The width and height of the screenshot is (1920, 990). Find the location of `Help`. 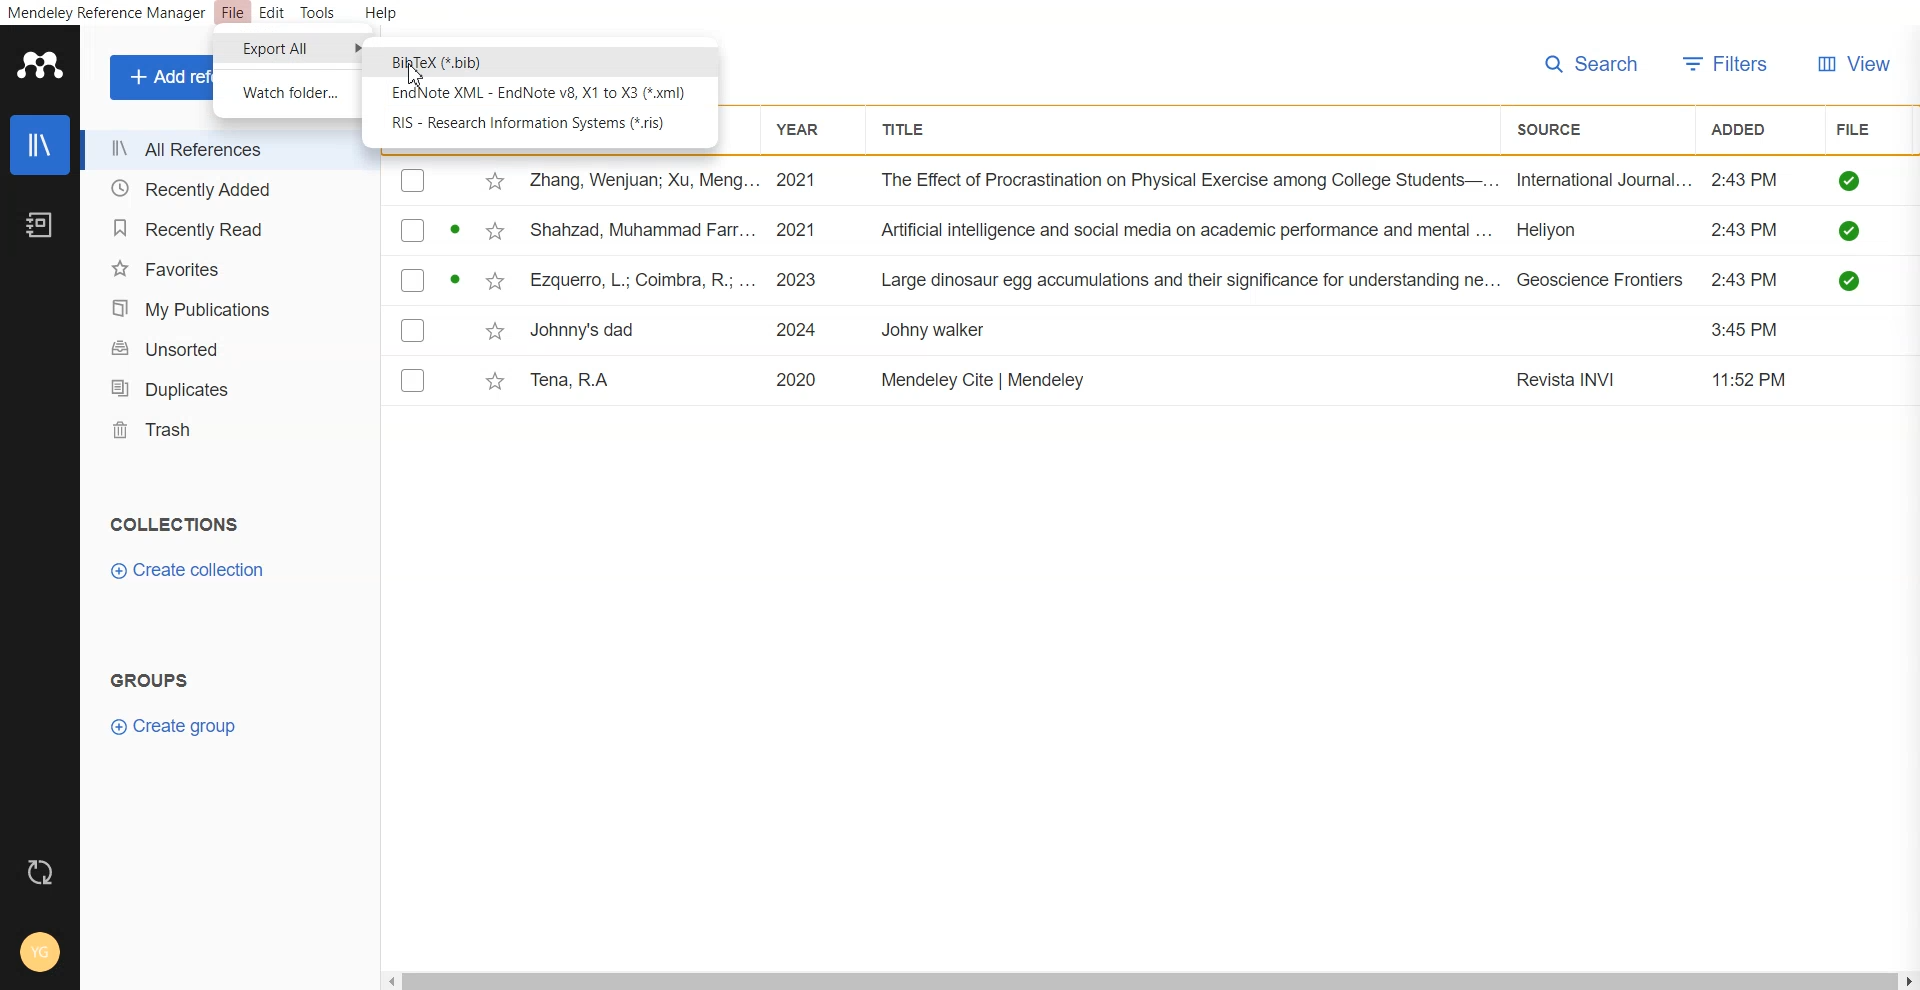

Help is located at coordinates (379, 14).